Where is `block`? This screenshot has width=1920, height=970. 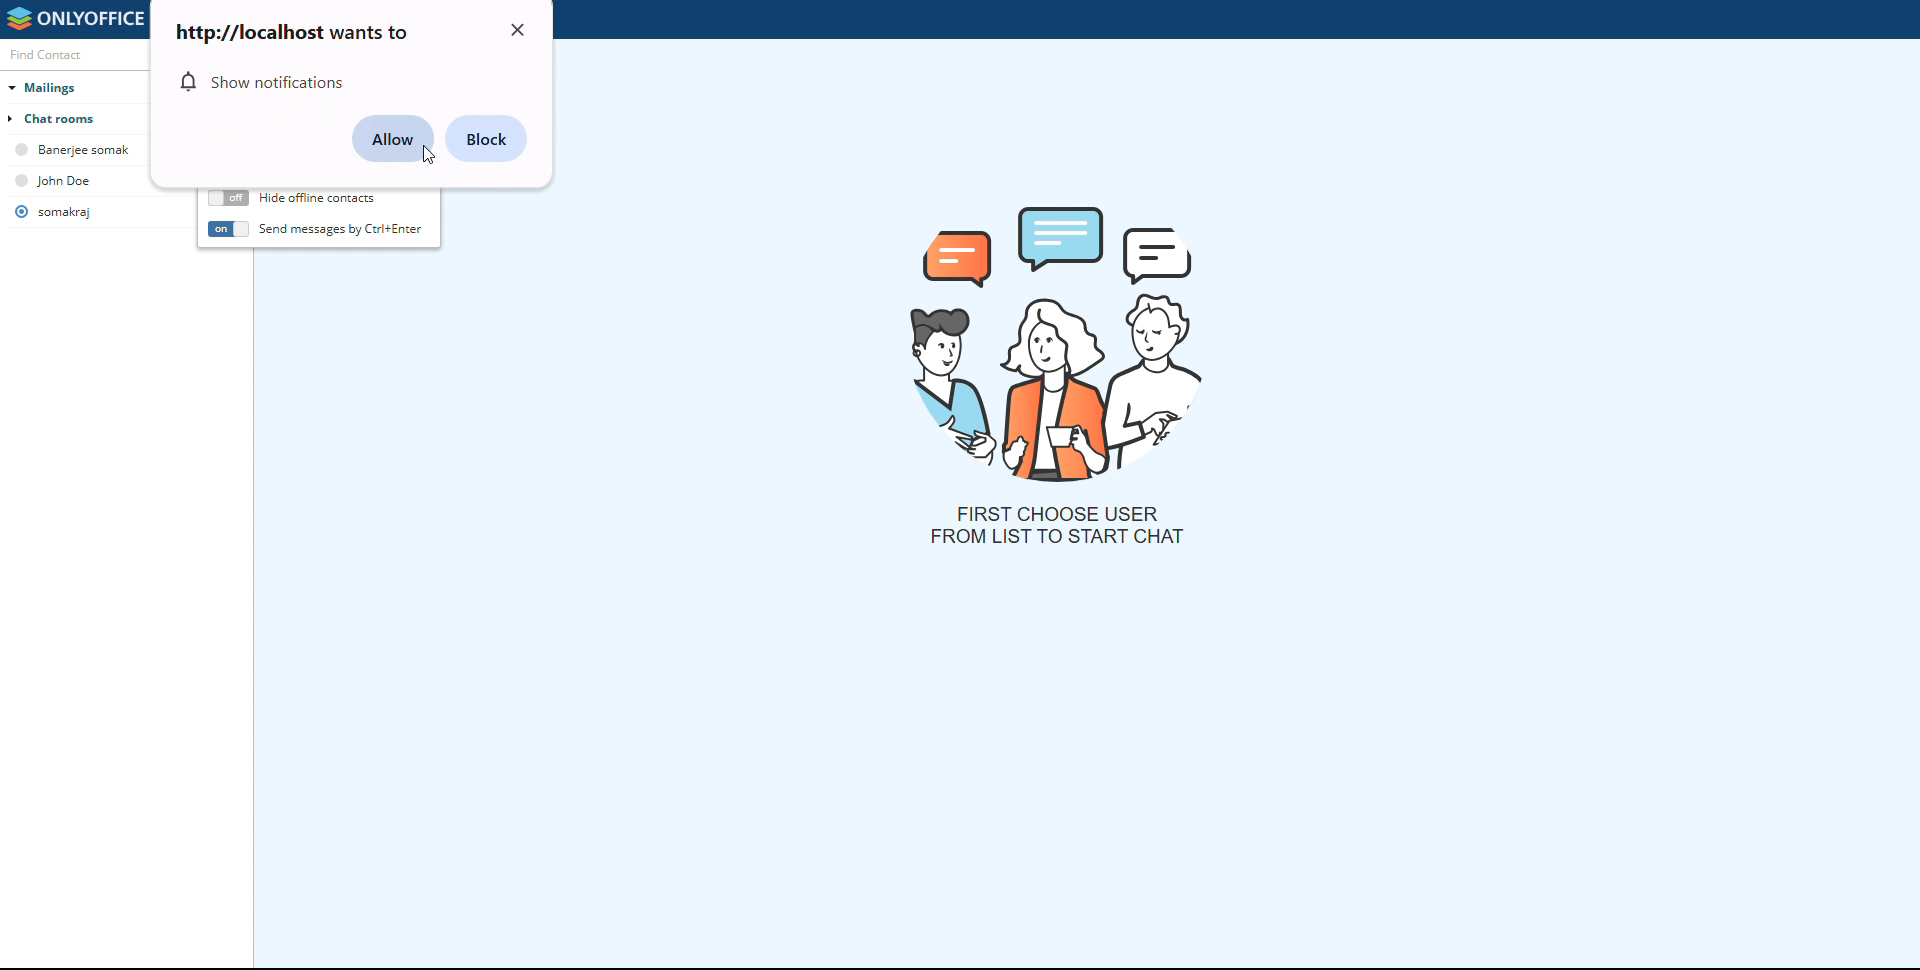 block is located at coordinates (487, 138).